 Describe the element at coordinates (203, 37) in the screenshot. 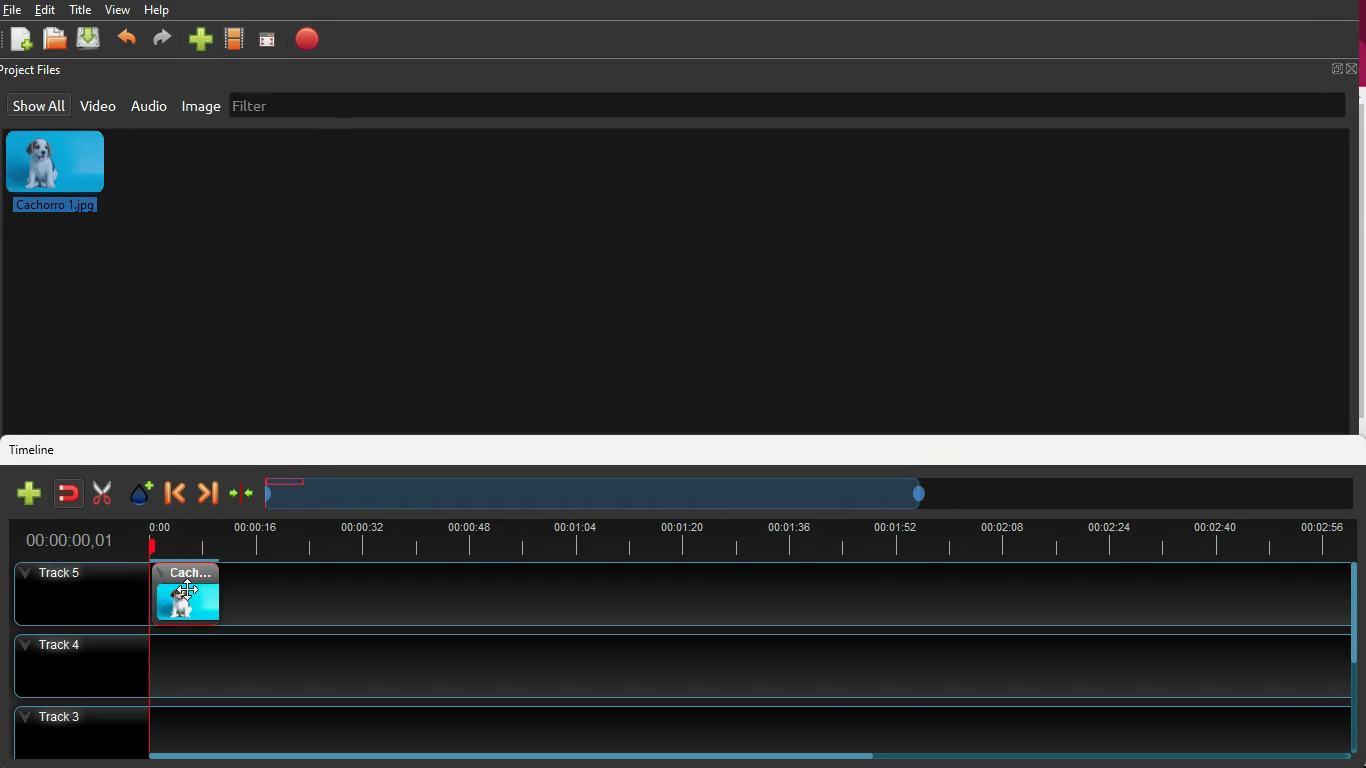

I see `new` at that location.